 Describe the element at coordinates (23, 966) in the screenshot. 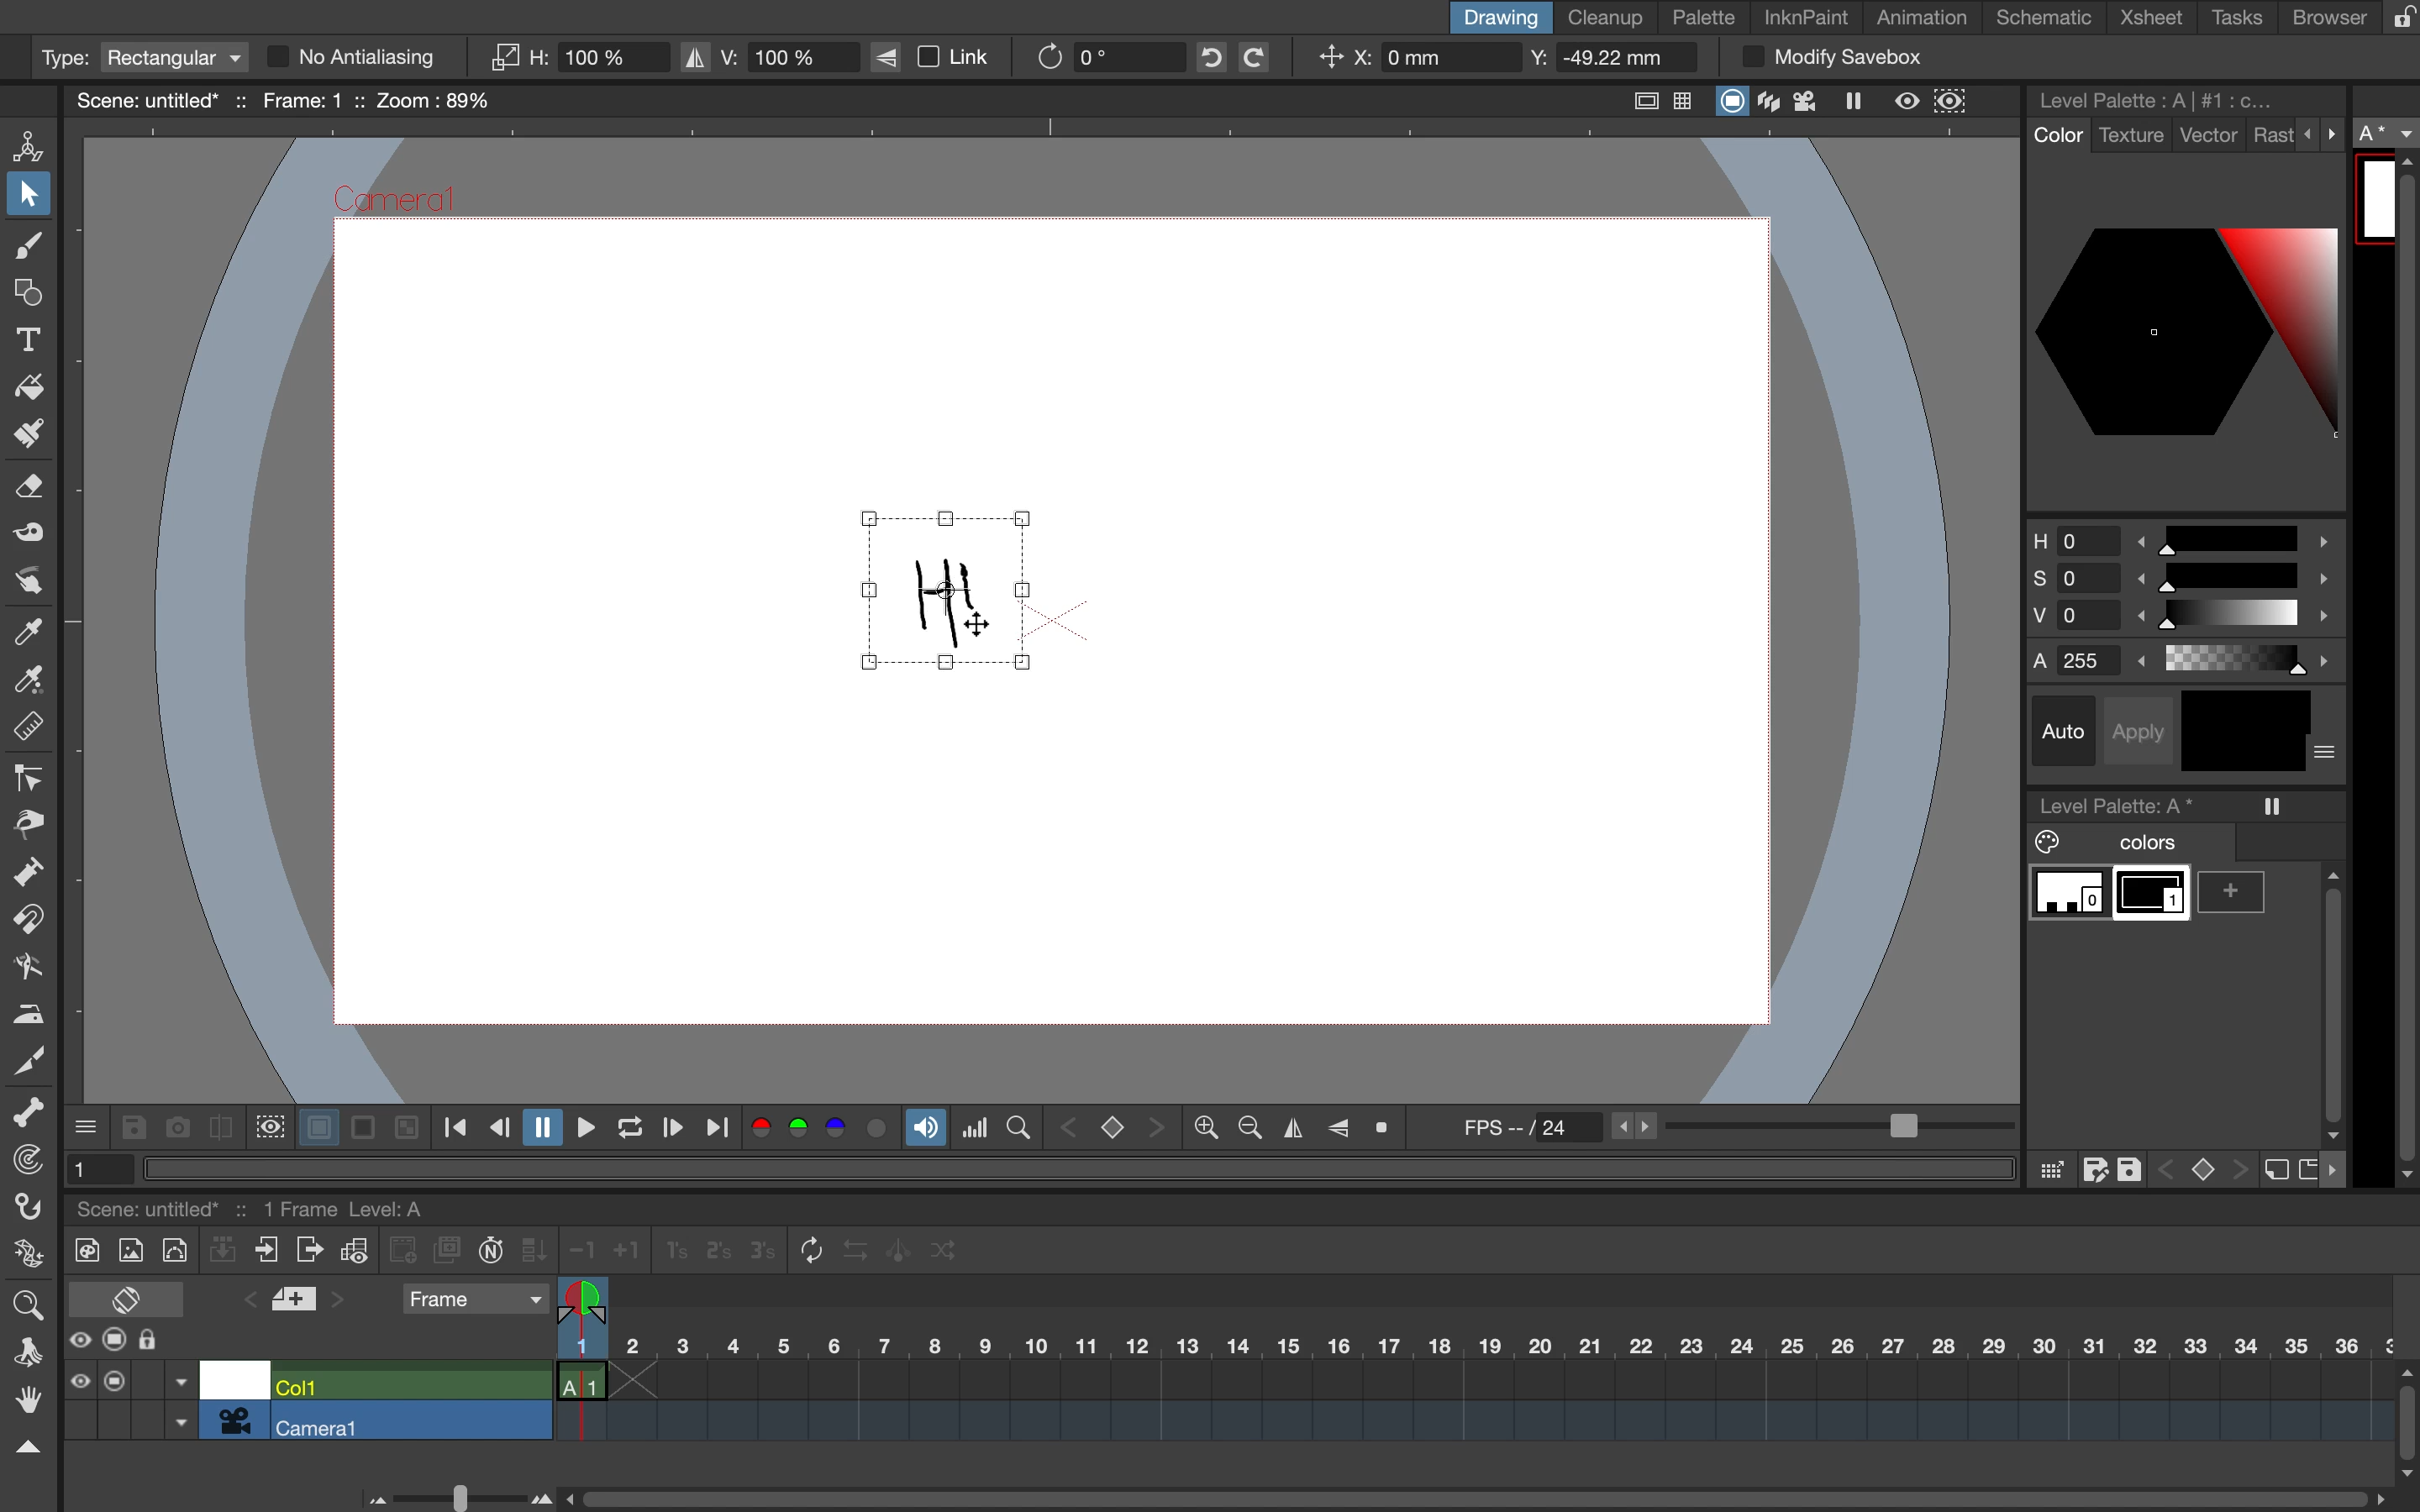

I see `bender tool` at that location.